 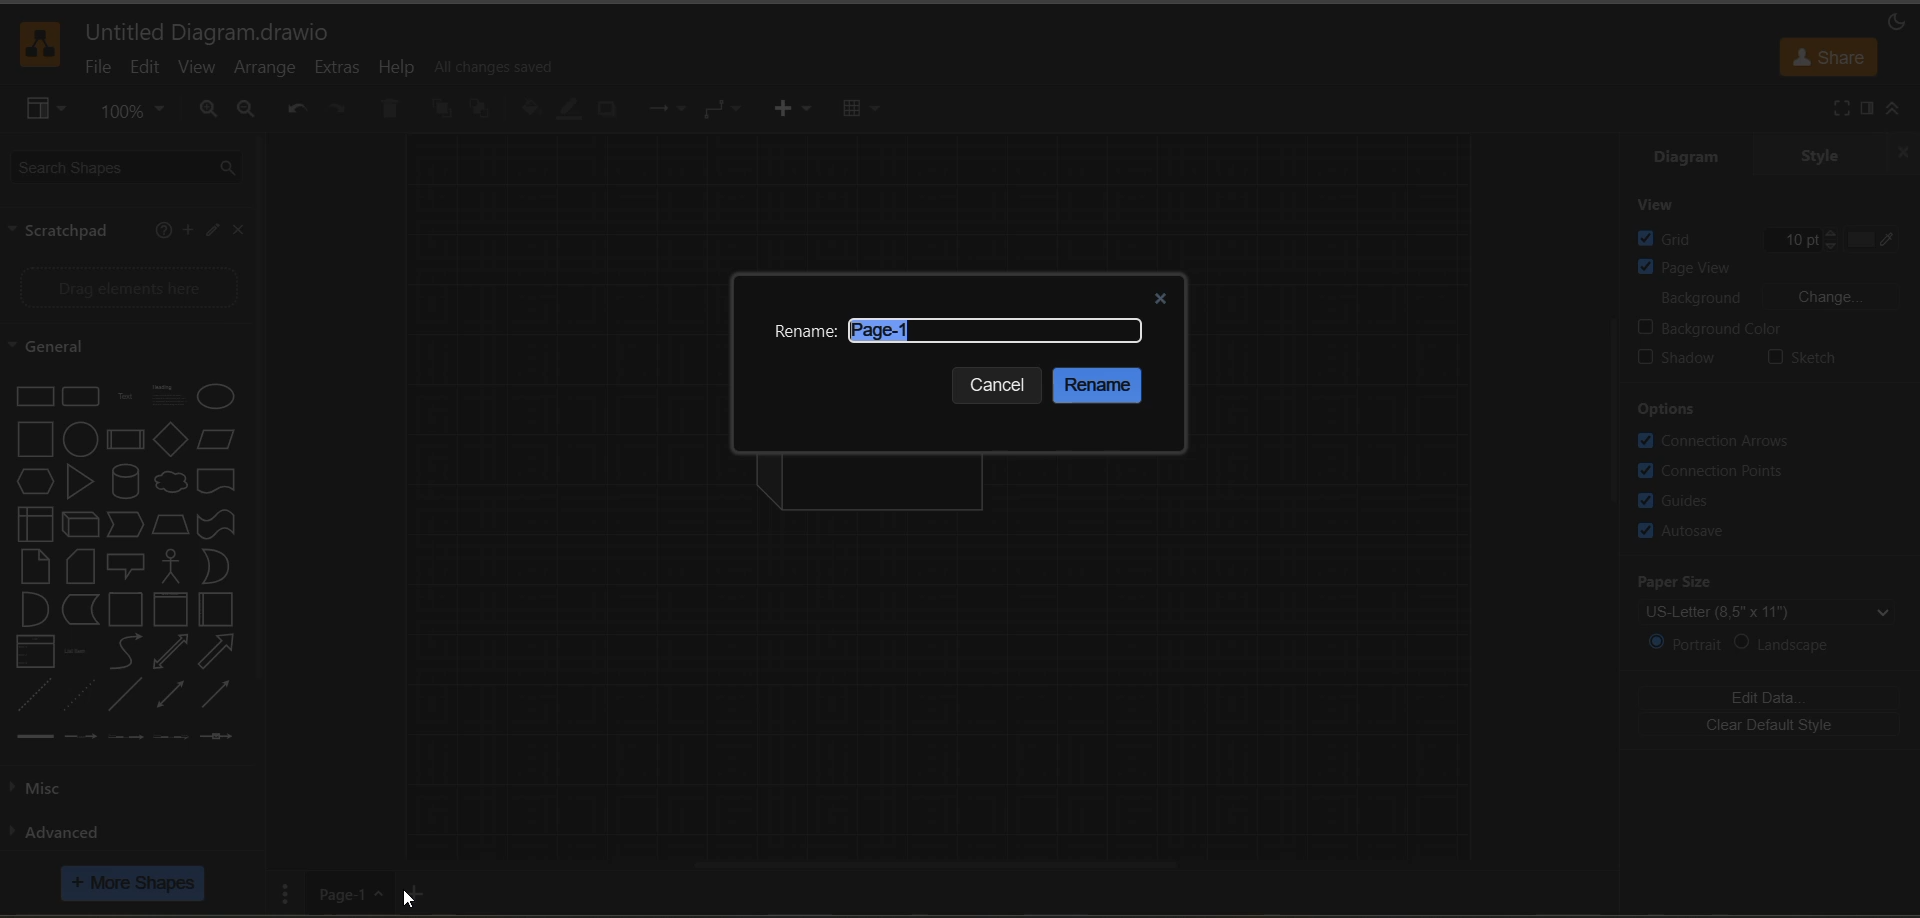 What do you see at coordinates (1762, 268) in the screenshot?
I see `page view` at bounding box center [1762, 268].